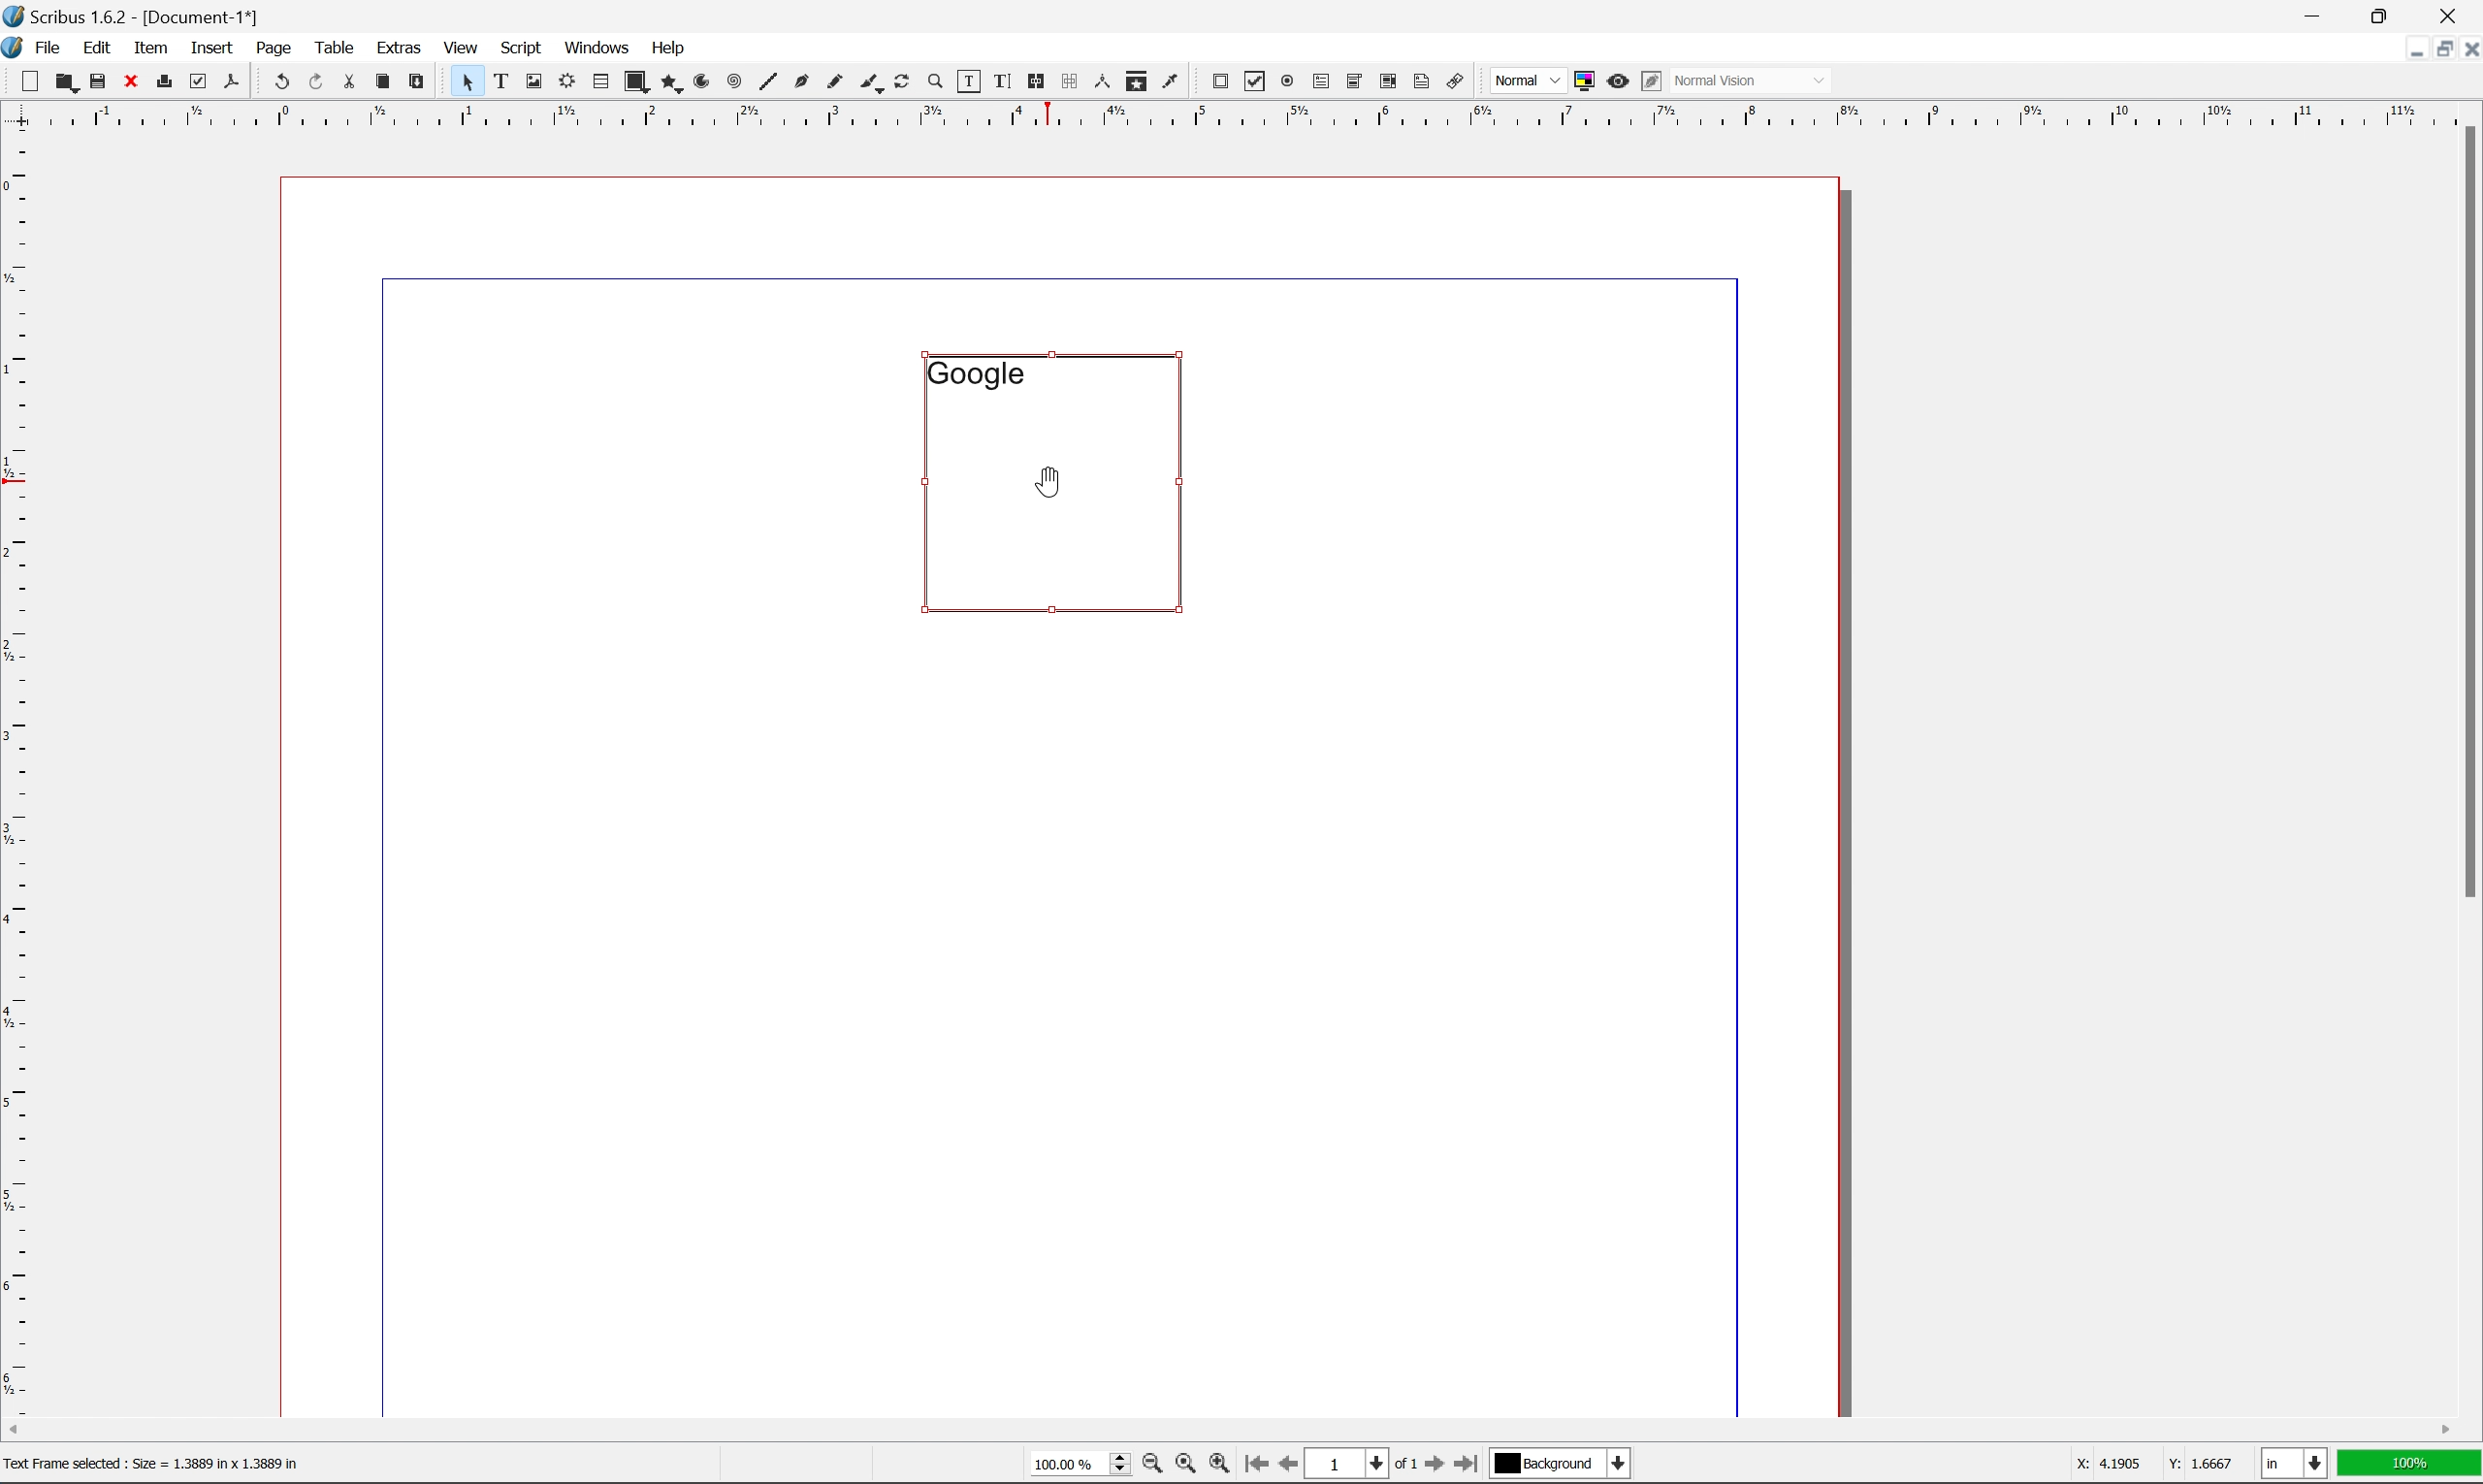 This screenshot has height=1484, width=2483. What do you see at coordinates (1283, 82) in the screenshot?
I see `pdf radio button` at bounding box center [1283, 82].